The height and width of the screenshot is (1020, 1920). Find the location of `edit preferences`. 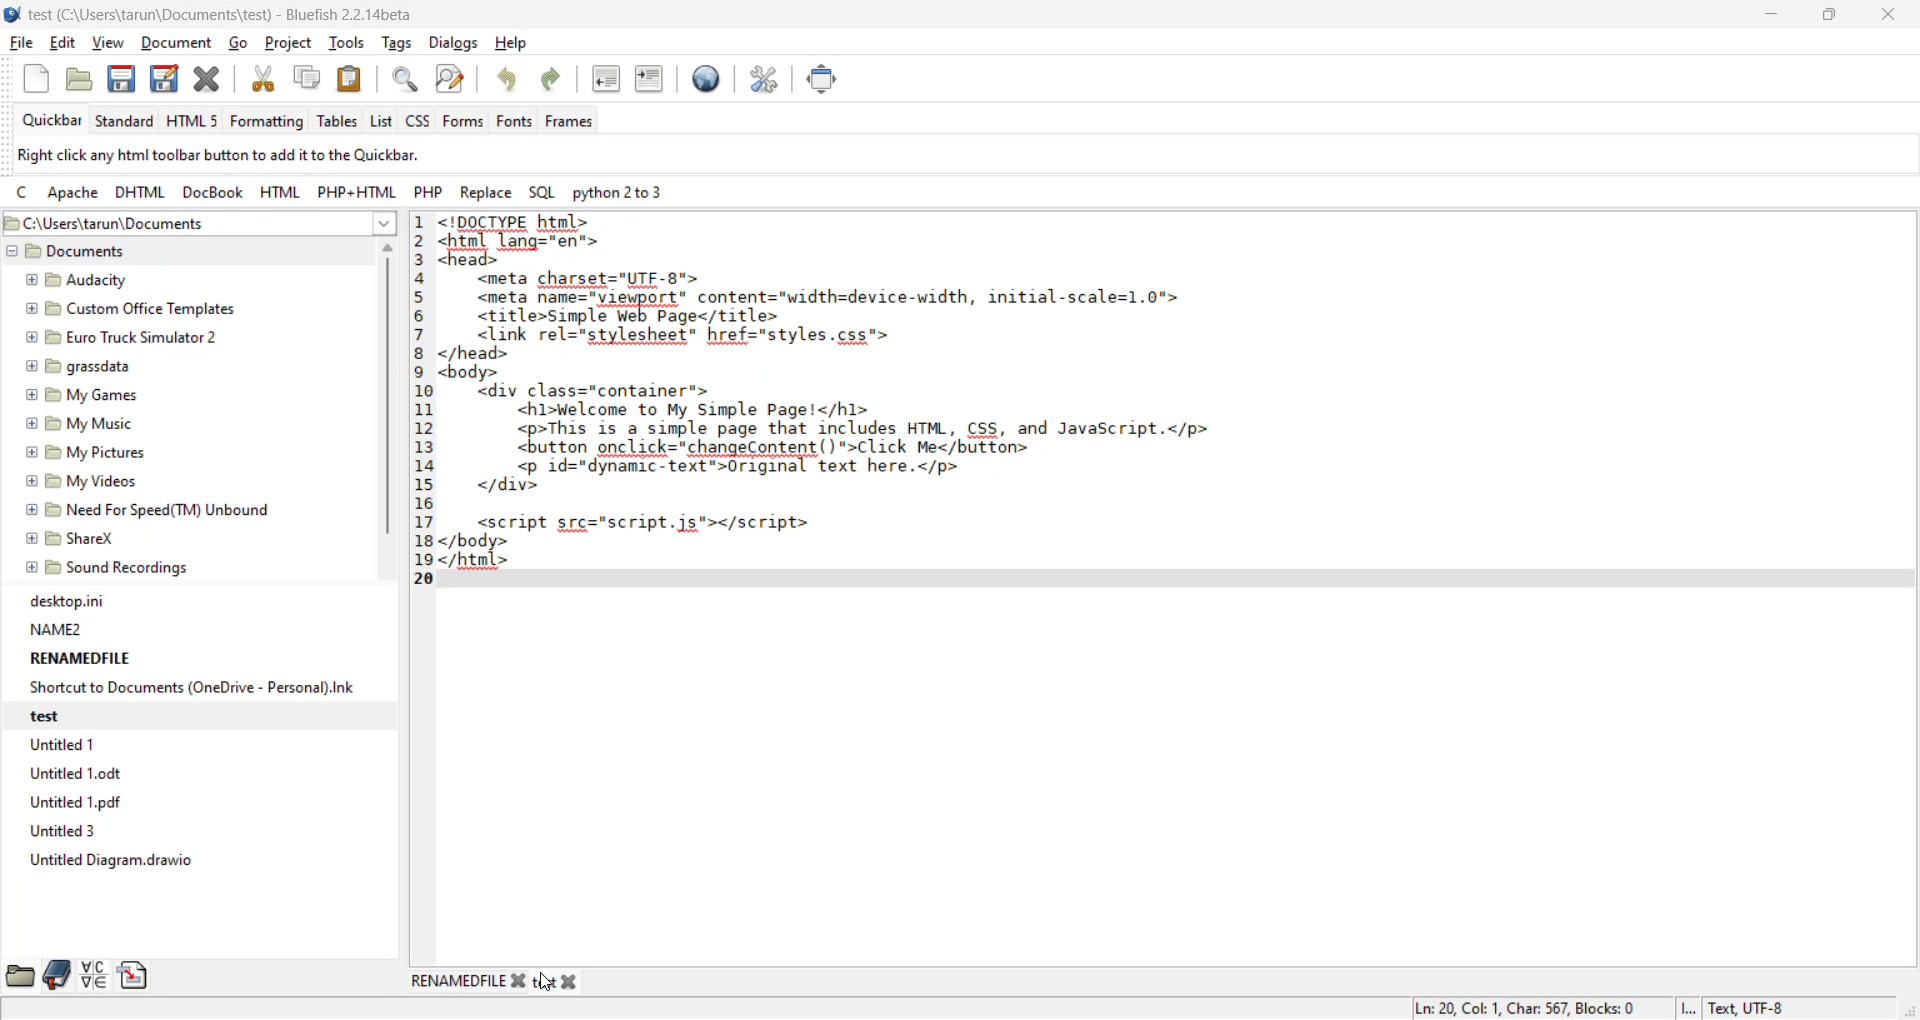

edit preferences is located at coordinates (768, 83).